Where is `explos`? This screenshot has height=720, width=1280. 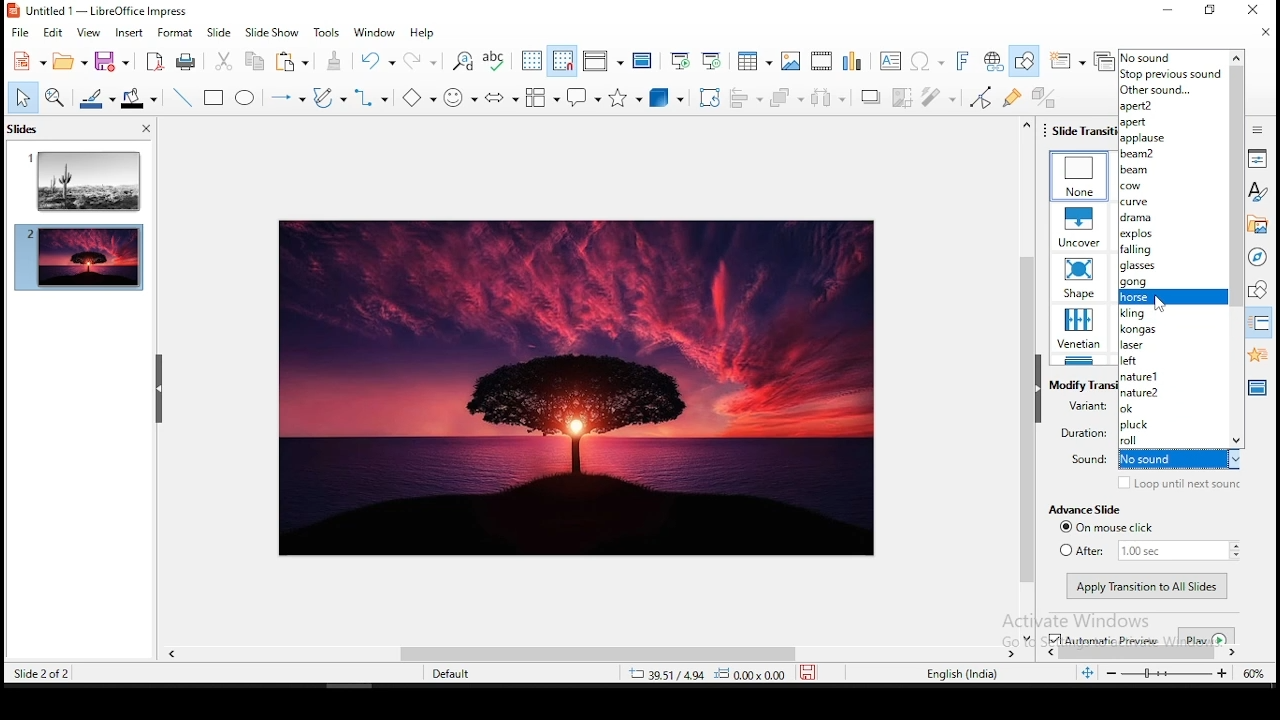 explos is located at coordinates (1173, 234).